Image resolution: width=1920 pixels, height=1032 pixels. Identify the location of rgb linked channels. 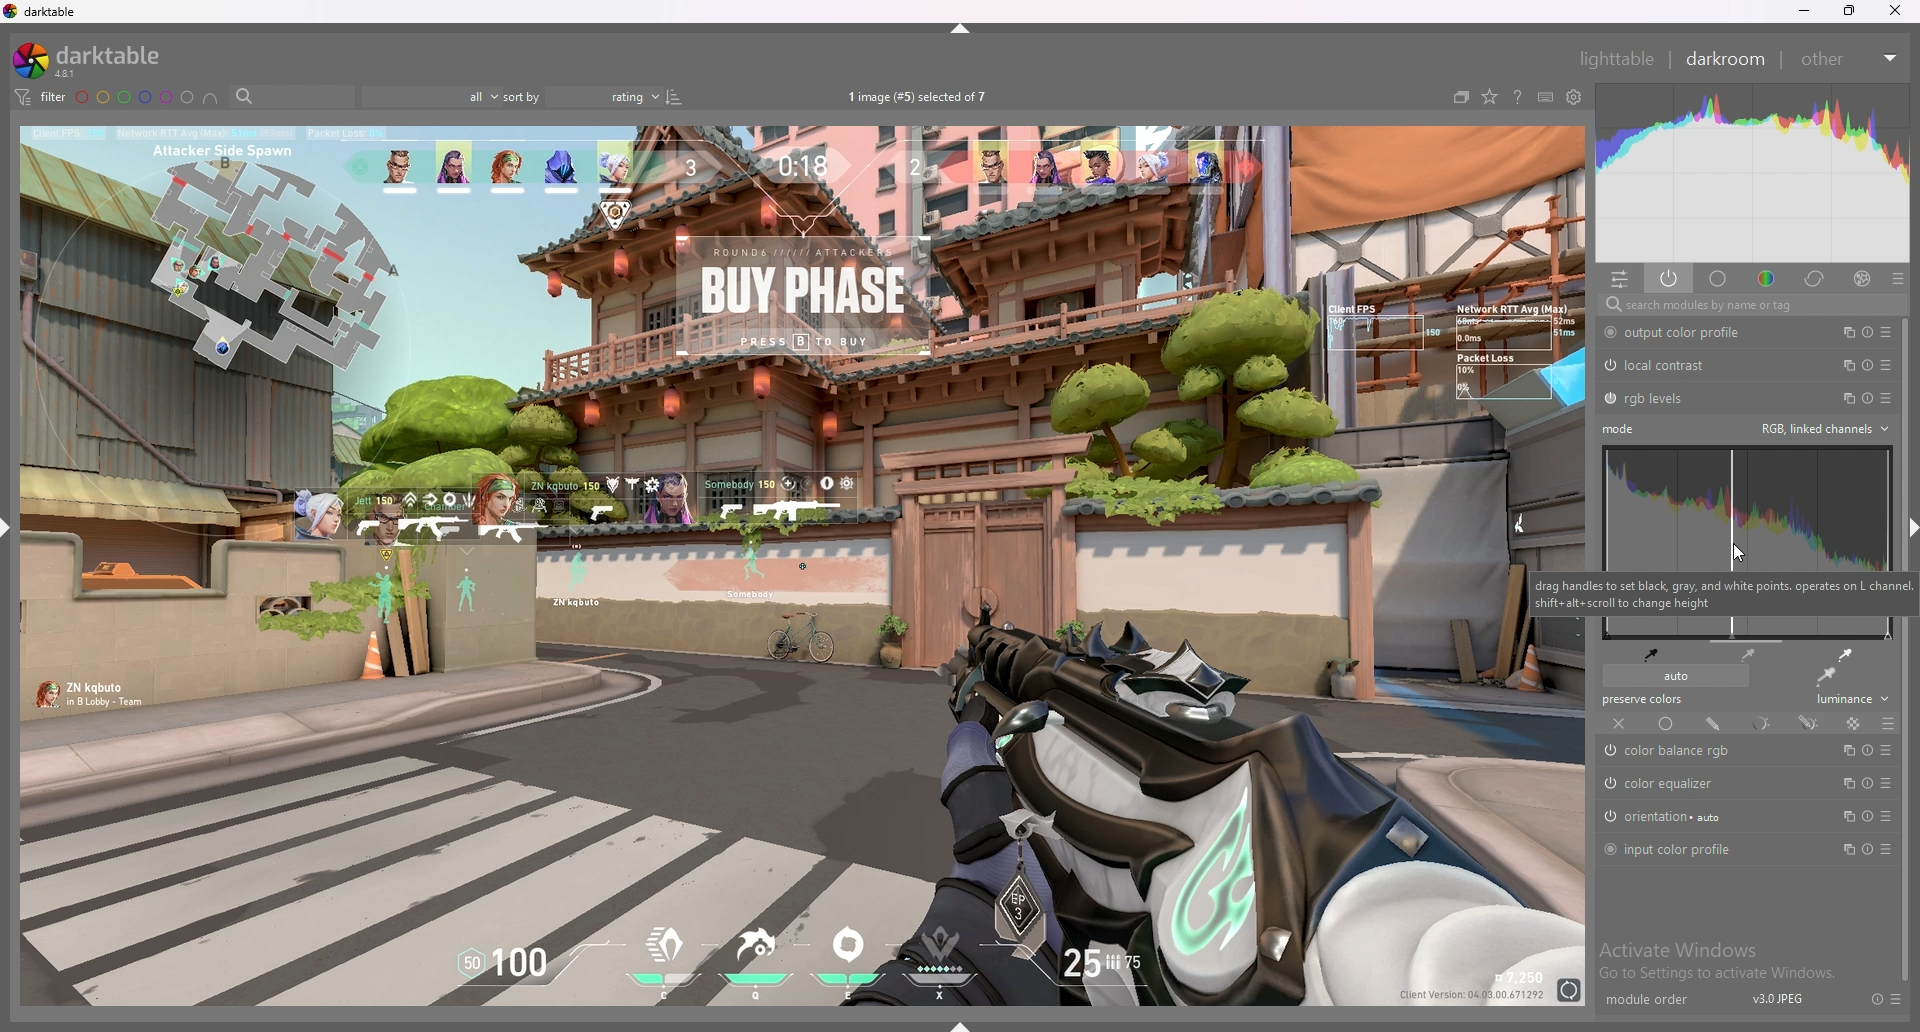
(1824, 428).